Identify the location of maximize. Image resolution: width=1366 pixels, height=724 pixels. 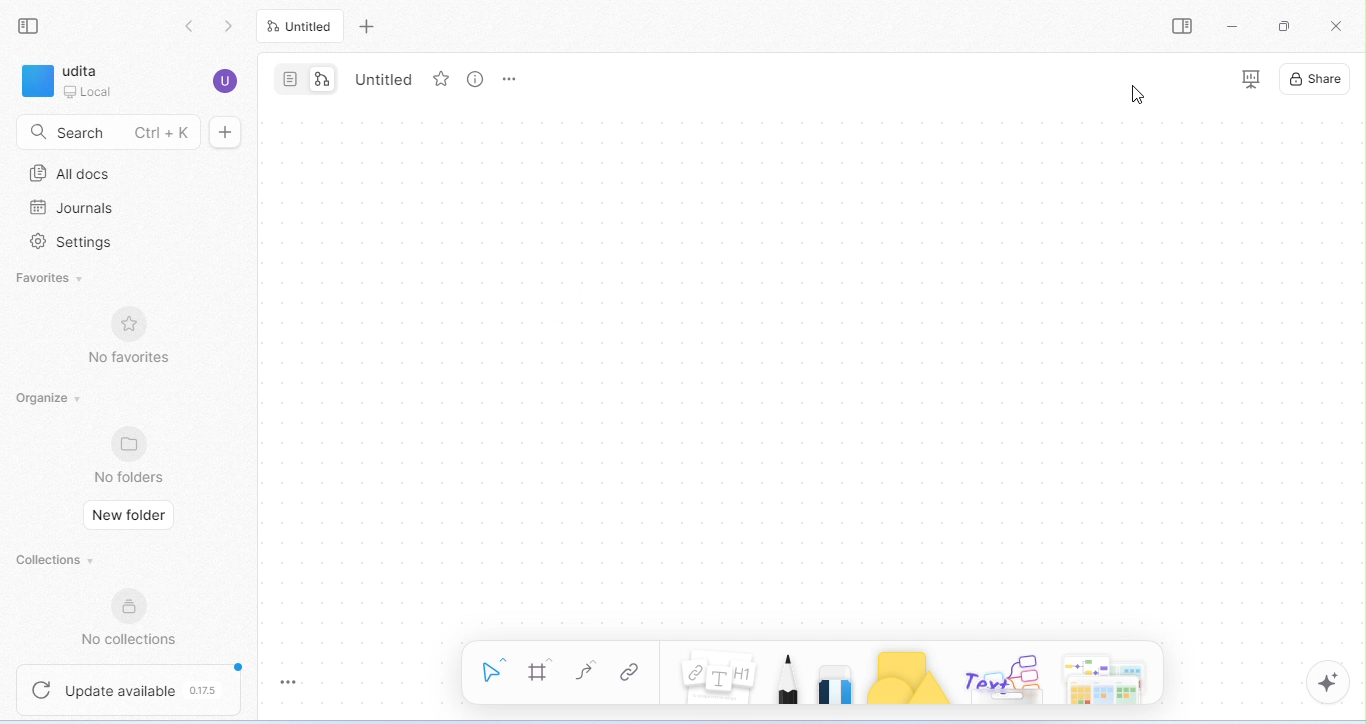
(1287, 25).